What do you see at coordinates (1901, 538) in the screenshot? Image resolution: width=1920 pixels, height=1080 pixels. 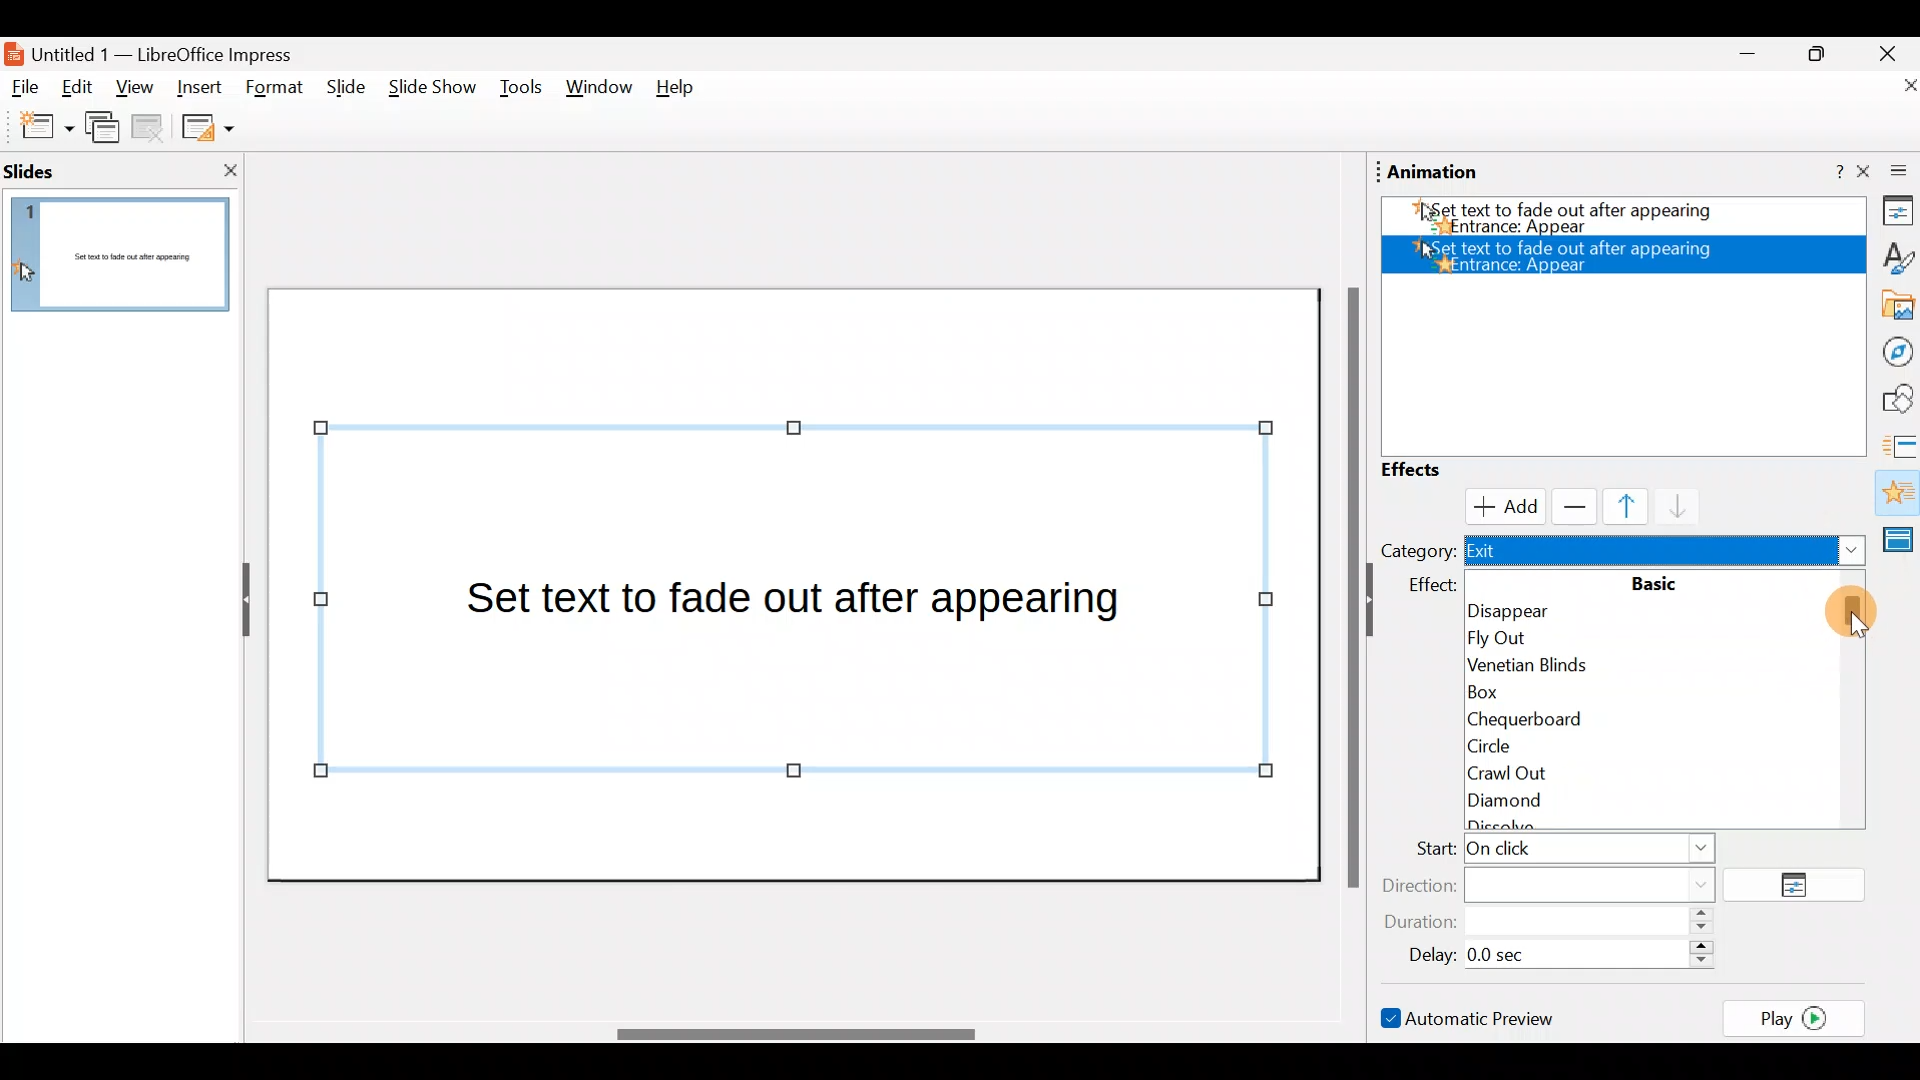 I see `Master slides` at bounding box center [1901, 538].